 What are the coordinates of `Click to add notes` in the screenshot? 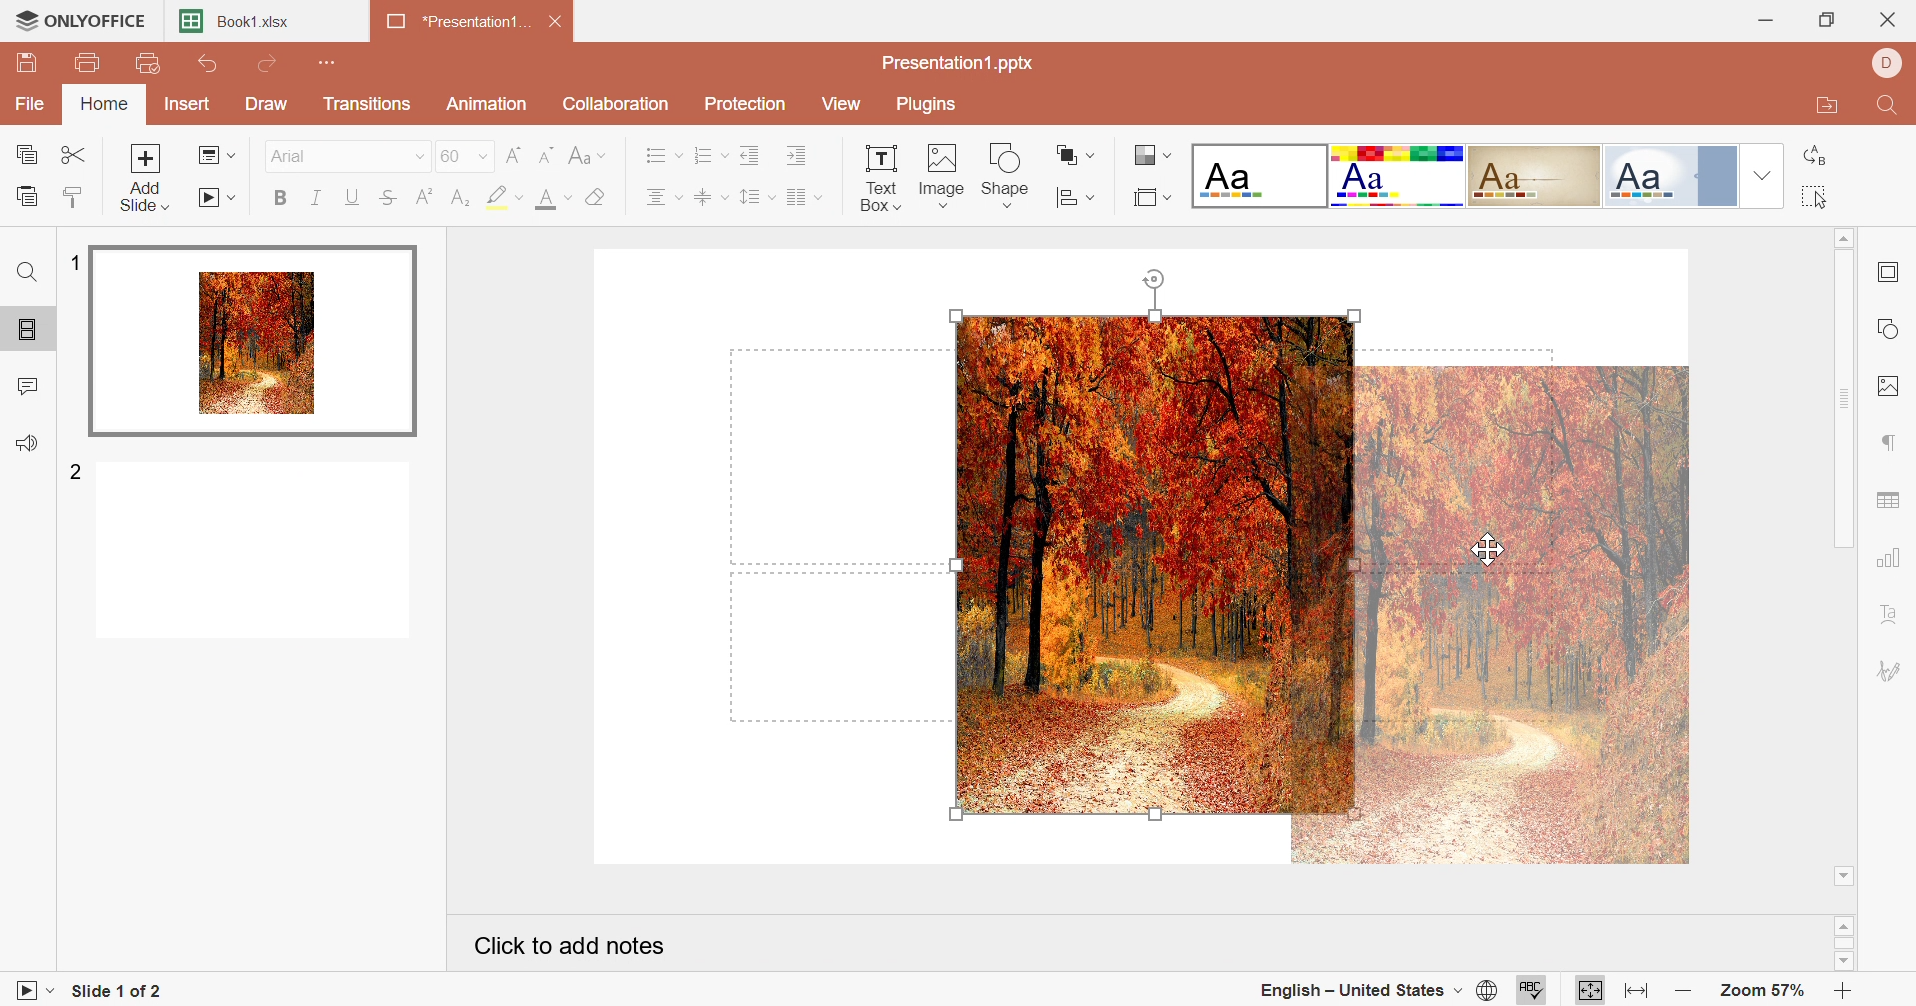 It's located at (567, 946).